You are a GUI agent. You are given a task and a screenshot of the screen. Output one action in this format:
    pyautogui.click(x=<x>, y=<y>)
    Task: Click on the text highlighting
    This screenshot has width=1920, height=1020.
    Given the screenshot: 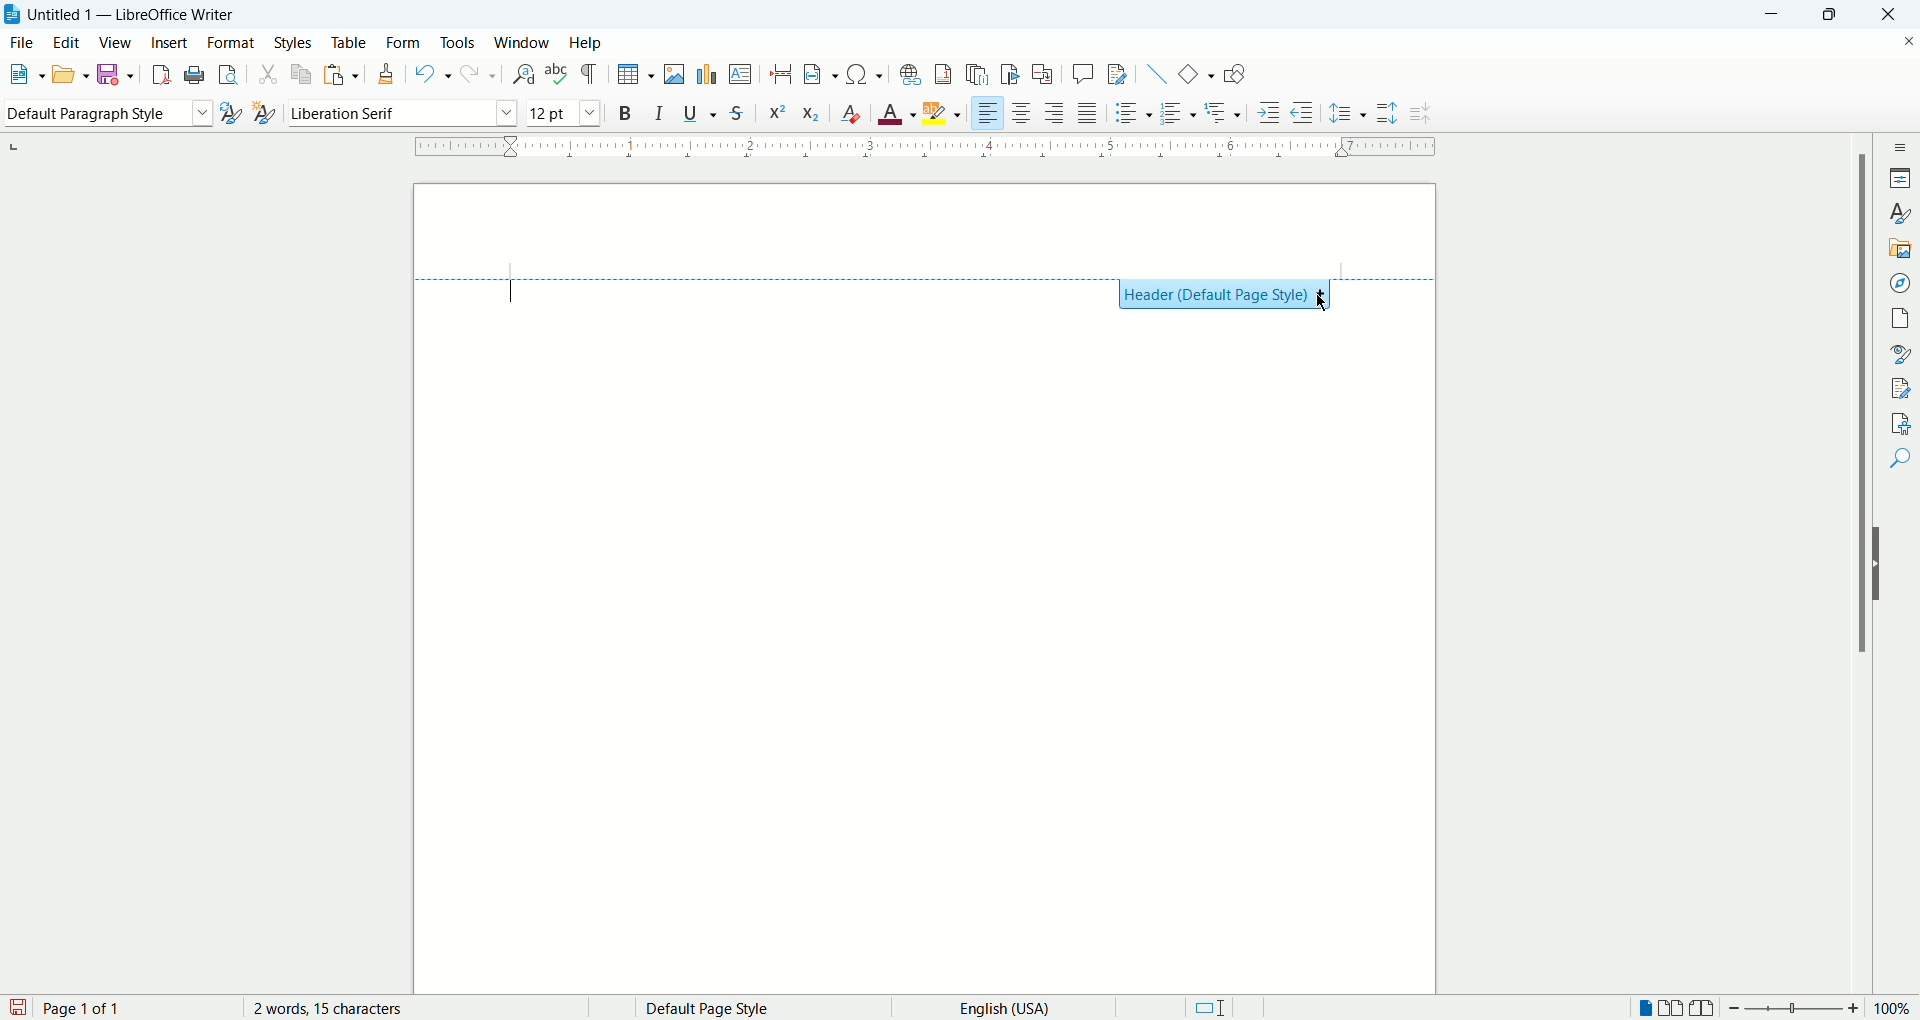 What is the action you would take?
    pyautogui.click(x=944, y=114)
    